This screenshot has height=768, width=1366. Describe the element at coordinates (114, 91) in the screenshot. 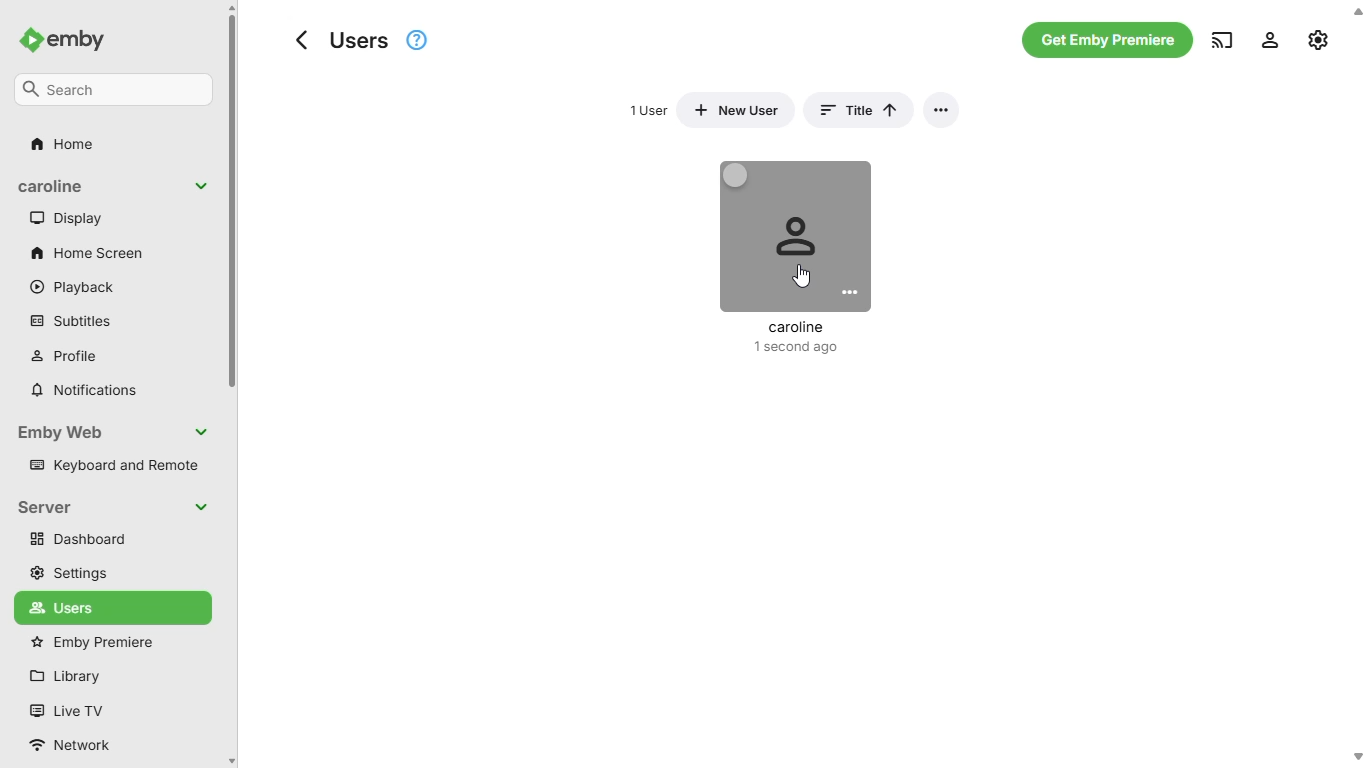

I see `search bar` at that location.